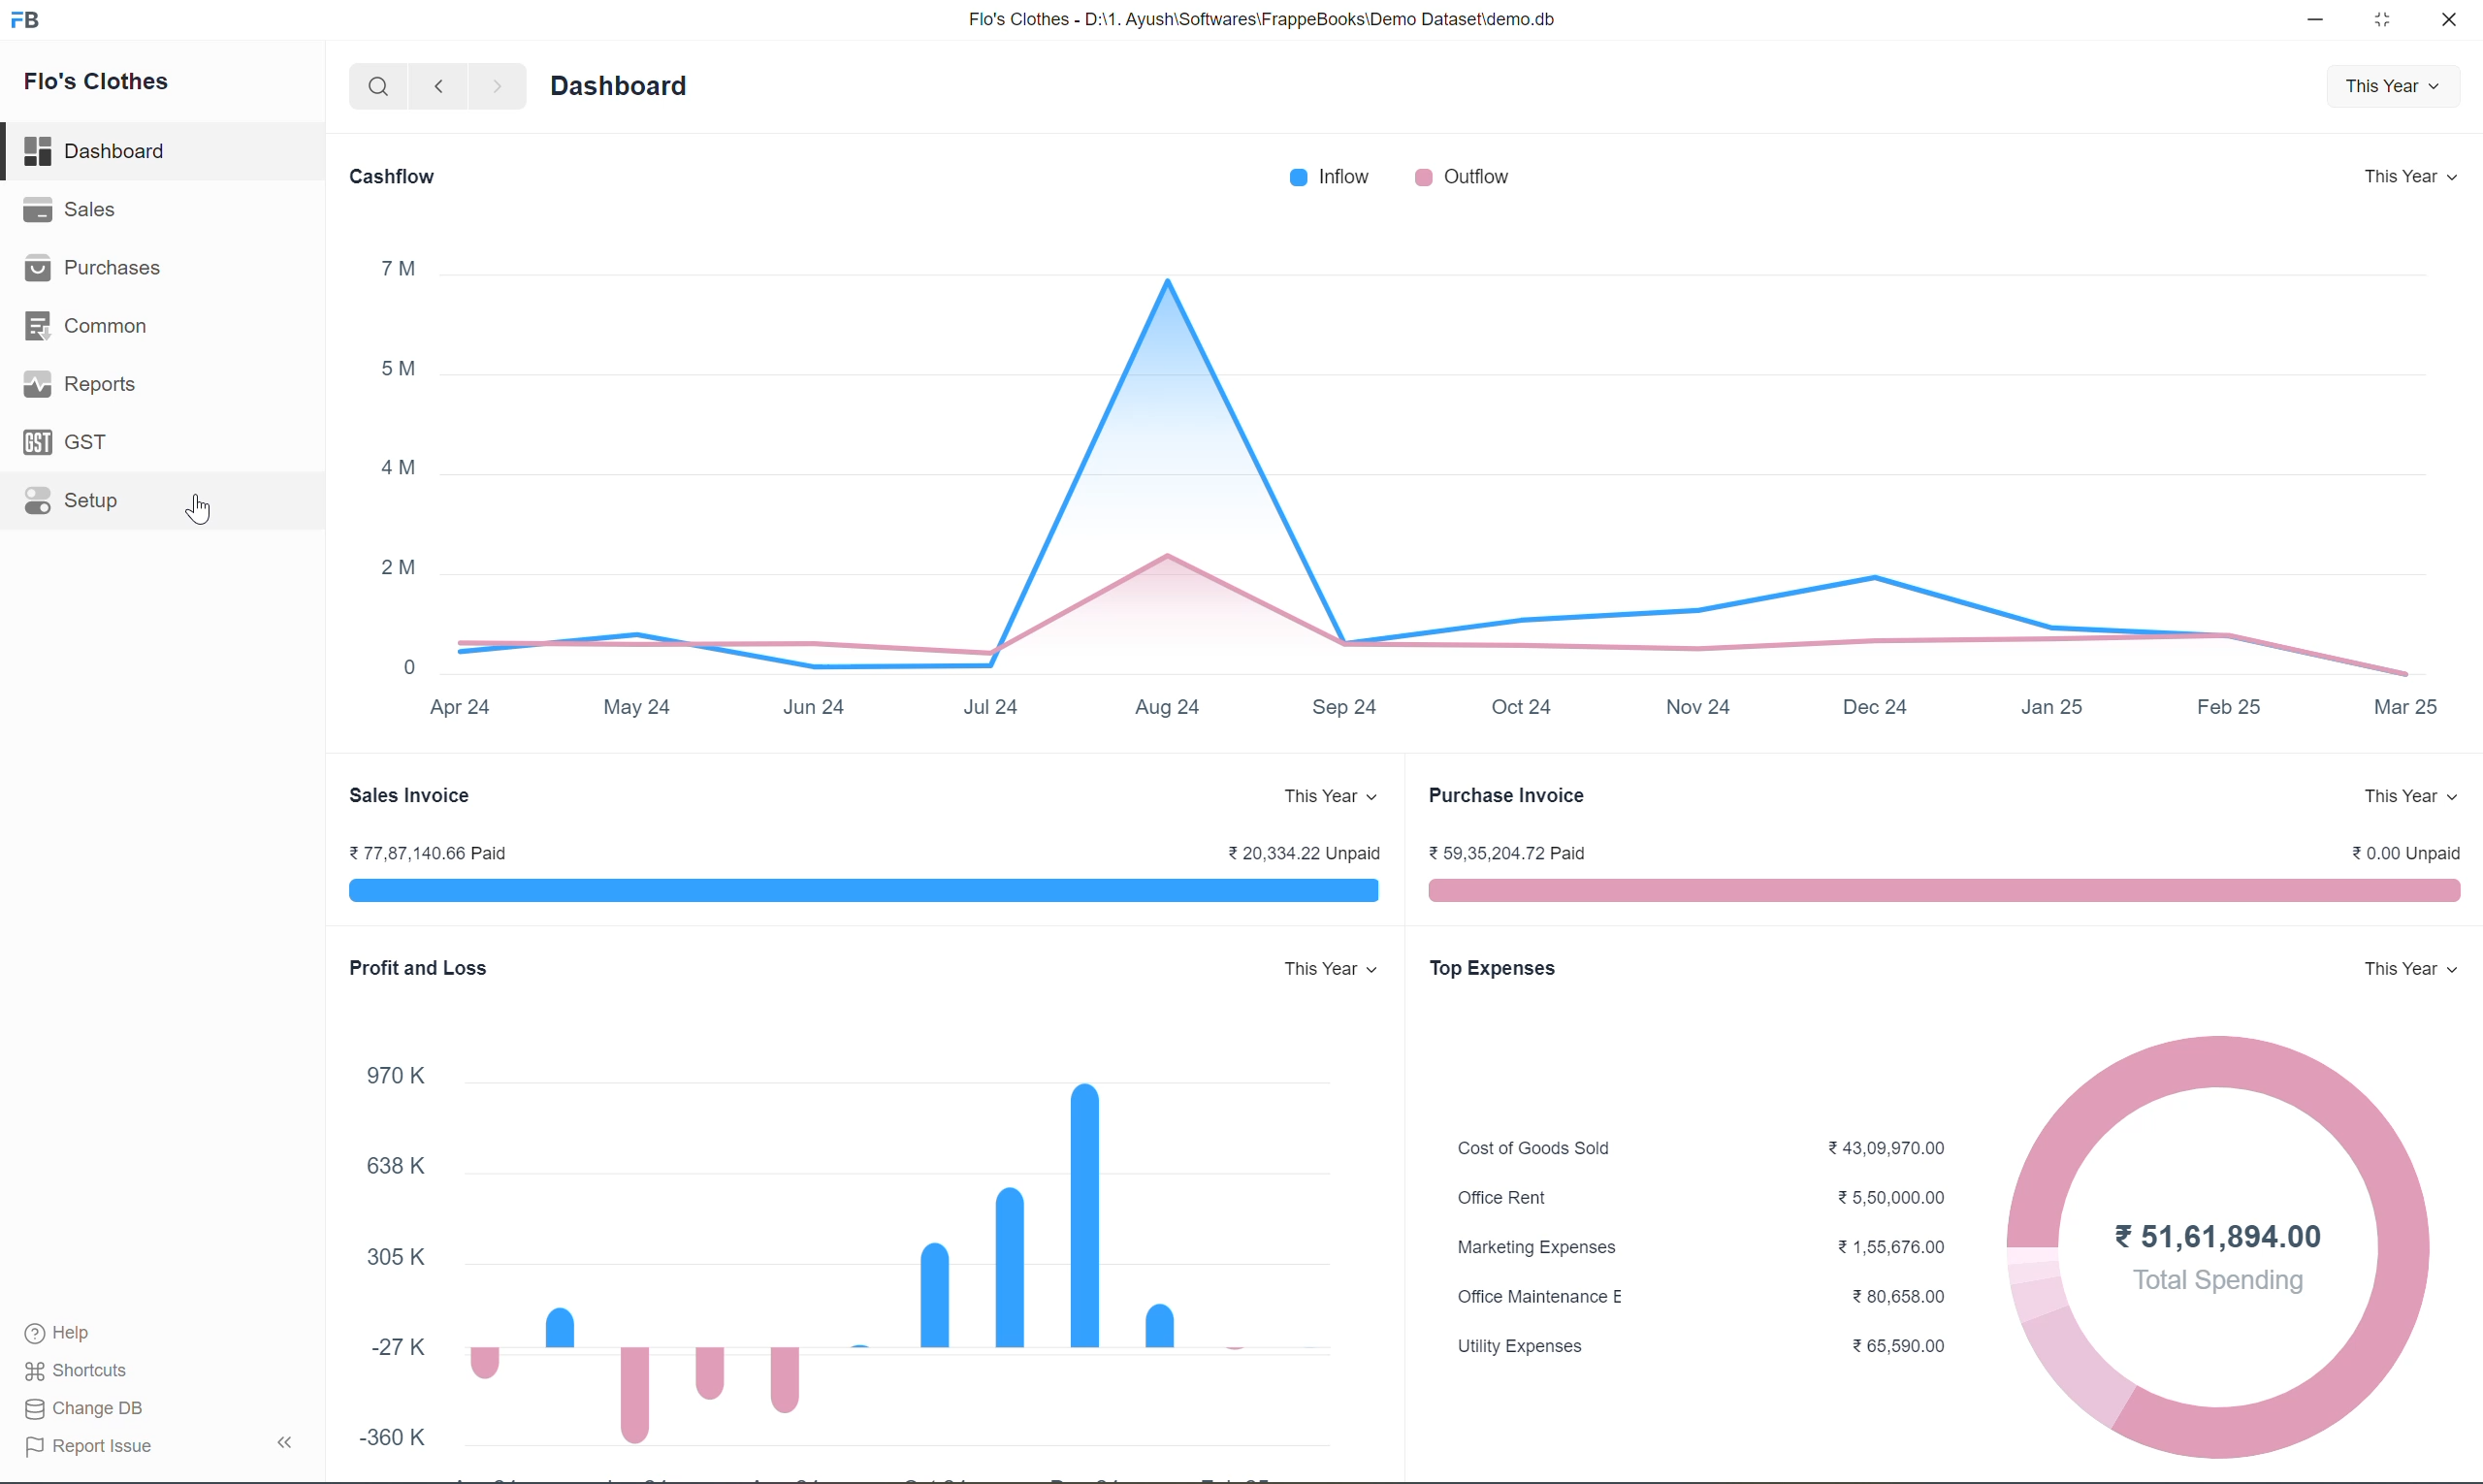 Image resolution: width=2483 pixels, height=1484 pixels. I want to click on Feb 25, so click(2227, 705).